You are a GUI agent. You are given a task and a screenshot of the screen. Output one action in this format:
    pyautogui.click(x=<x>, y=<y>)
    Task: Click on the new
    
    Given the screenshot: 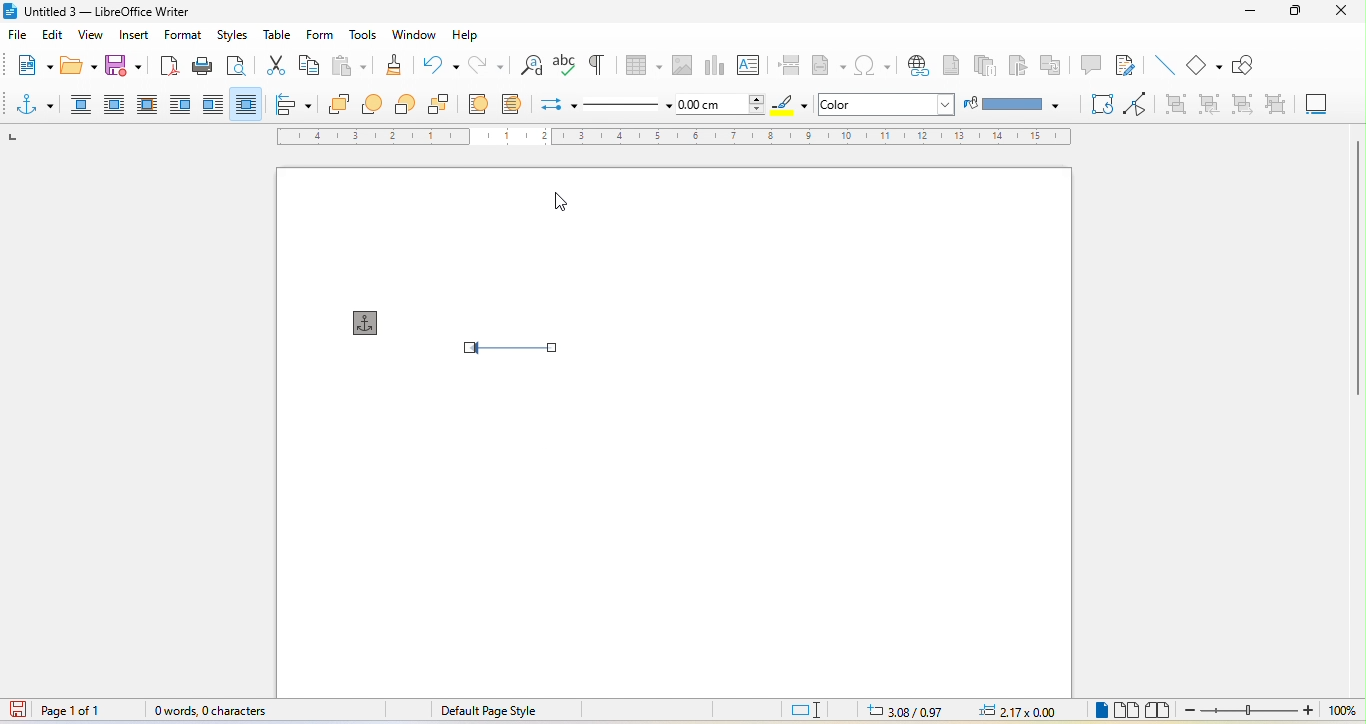 What is the action you would take?
    pyautogui.click(x=32, y=63)
    